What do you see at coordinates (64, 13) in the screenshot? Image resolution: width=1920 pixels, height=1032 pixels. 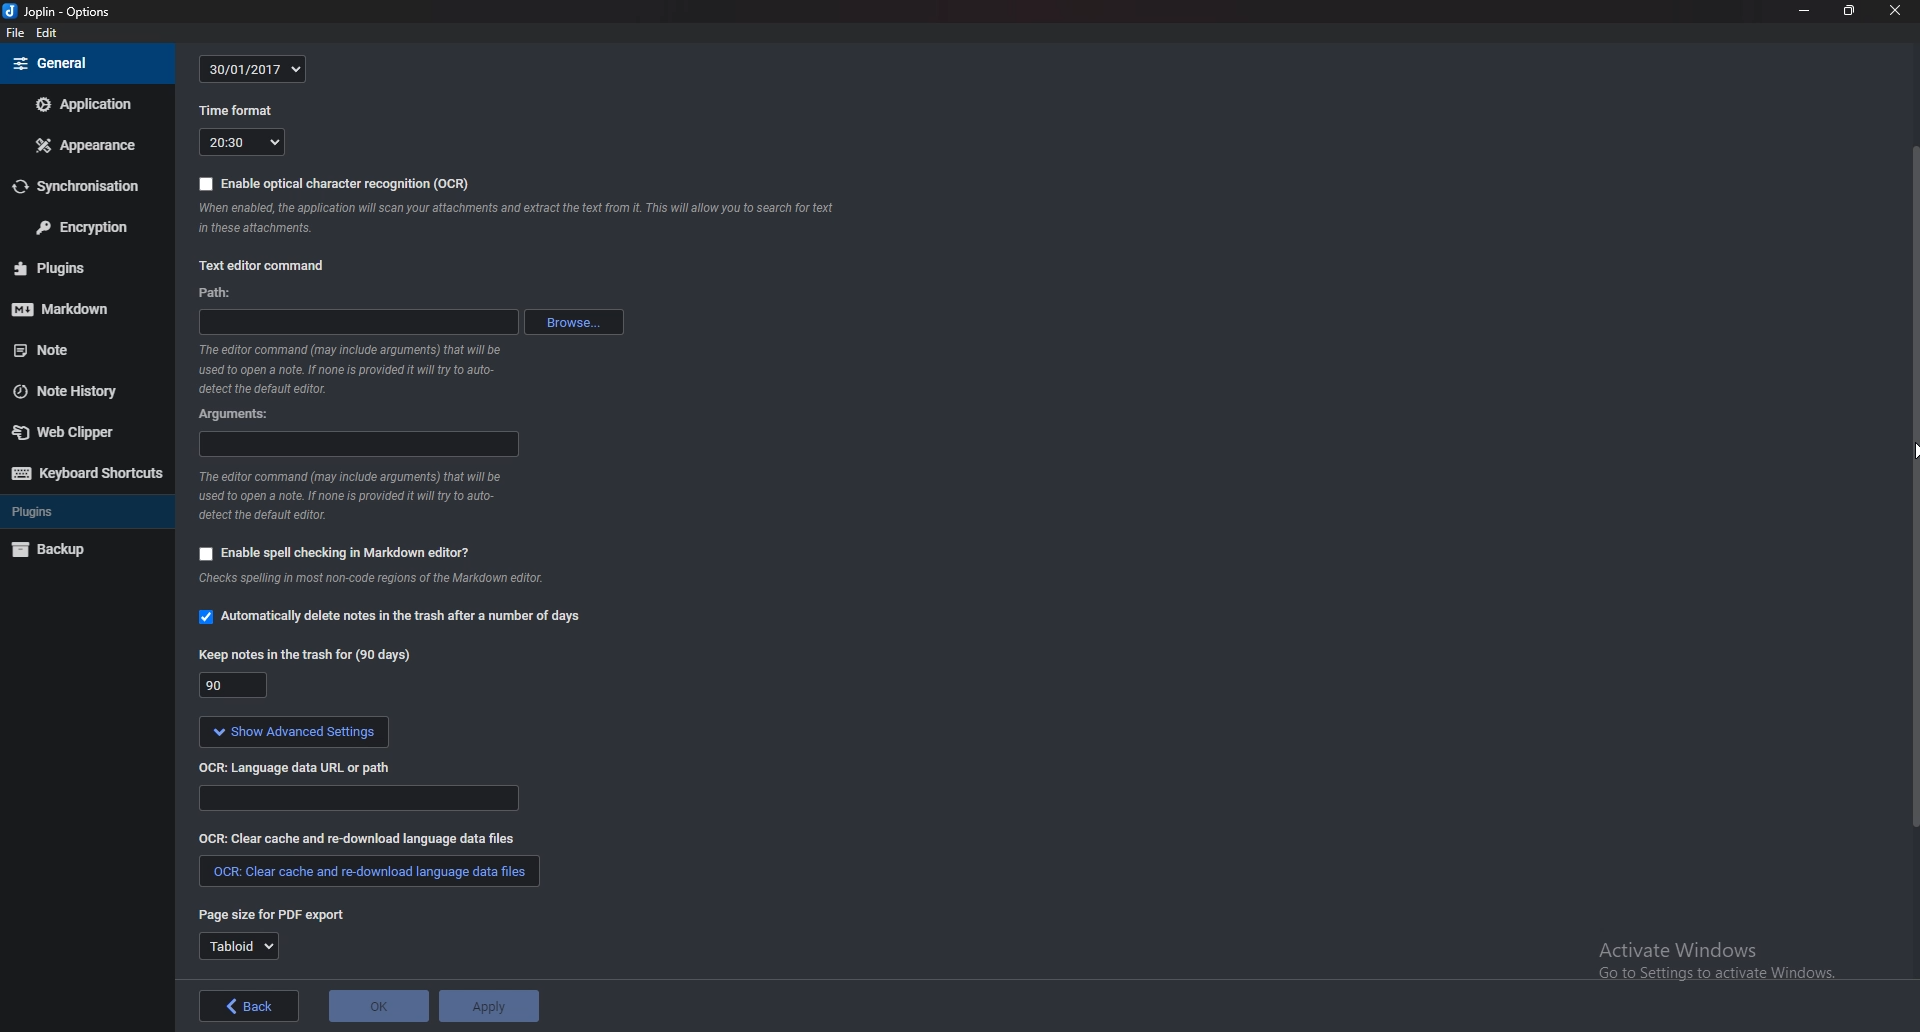 I see `joplin - options` at bounding box center [64, 13].